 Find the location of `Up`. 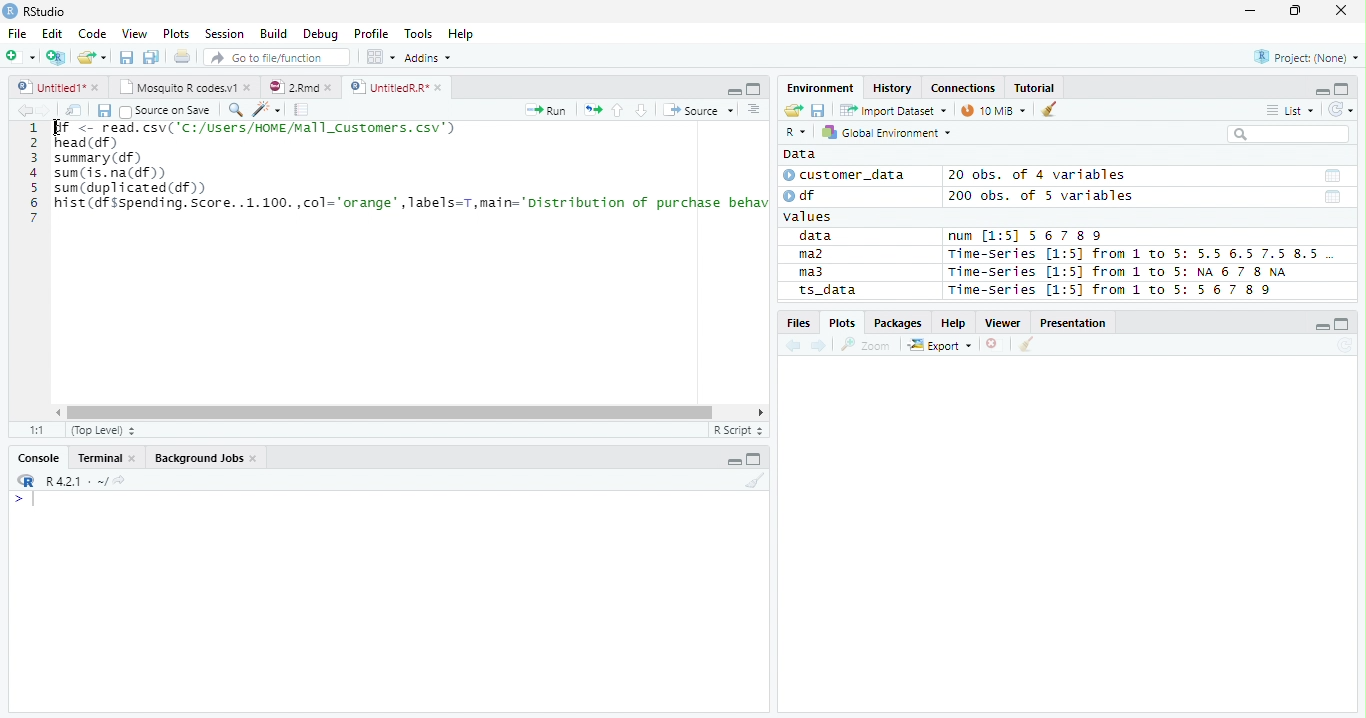

Up is located at coordinates (617, 111).